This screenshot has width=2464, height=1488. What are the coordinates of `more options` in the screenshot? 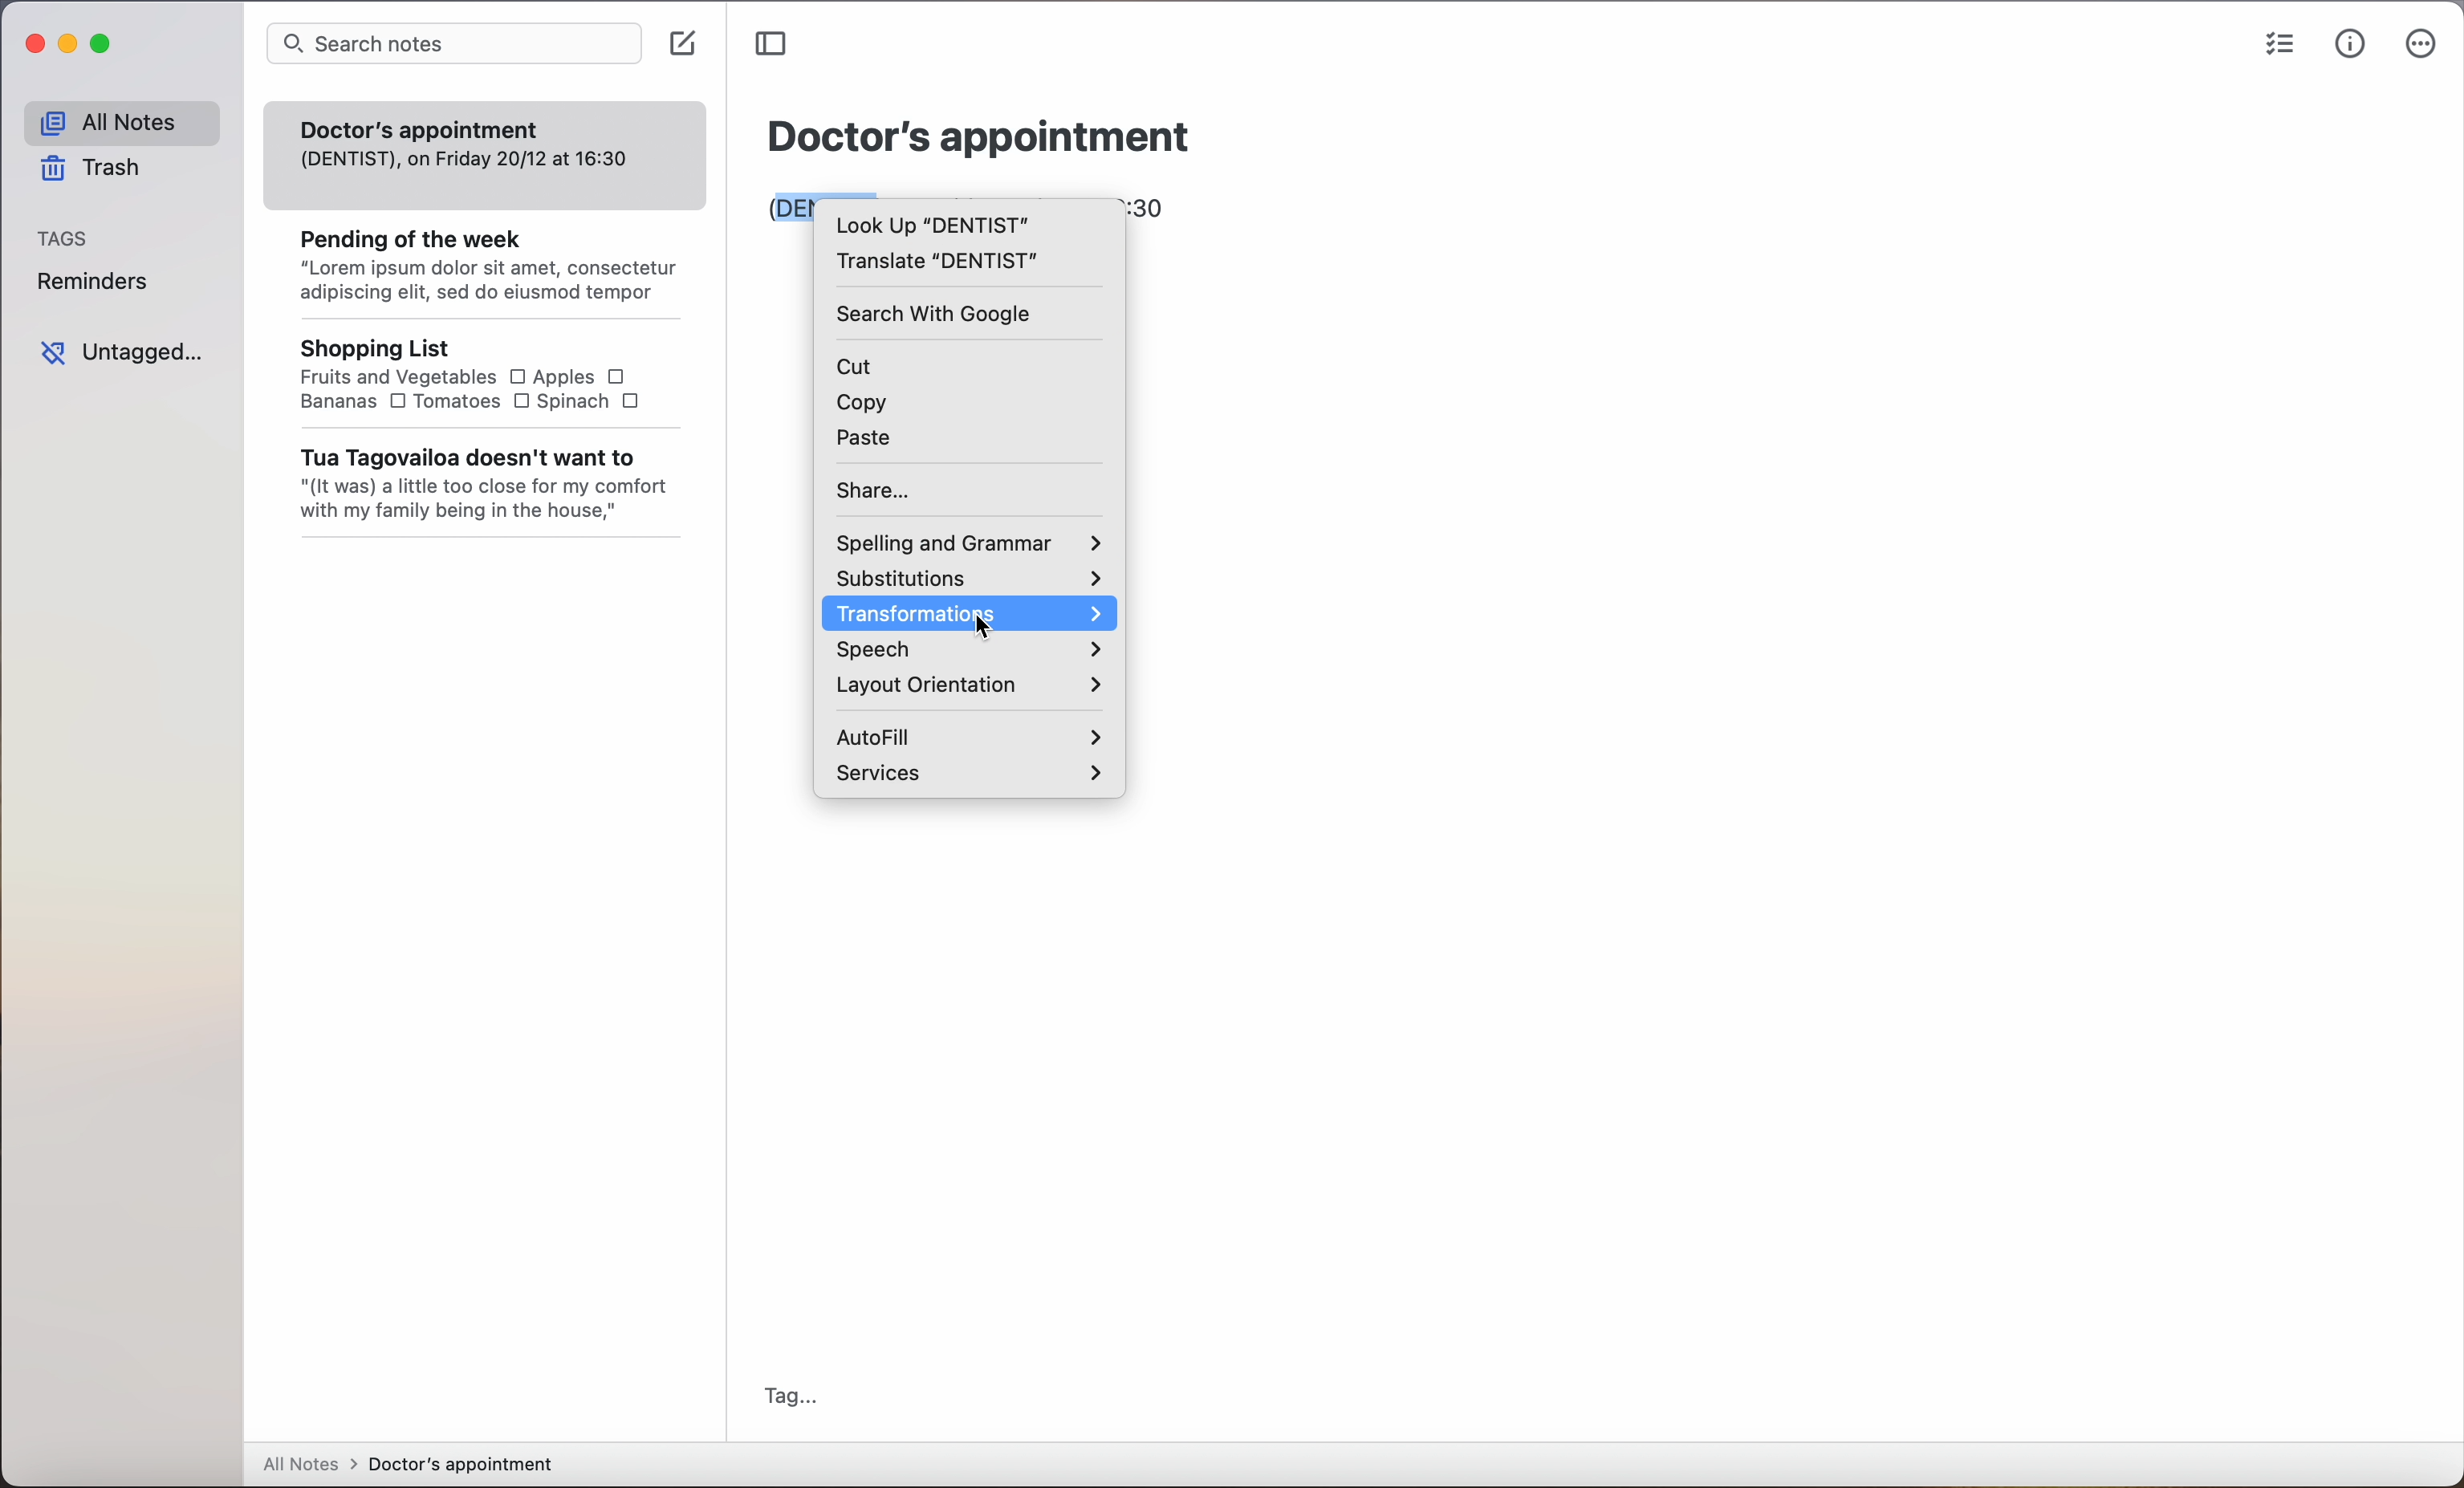 It's located at (2419, 50).